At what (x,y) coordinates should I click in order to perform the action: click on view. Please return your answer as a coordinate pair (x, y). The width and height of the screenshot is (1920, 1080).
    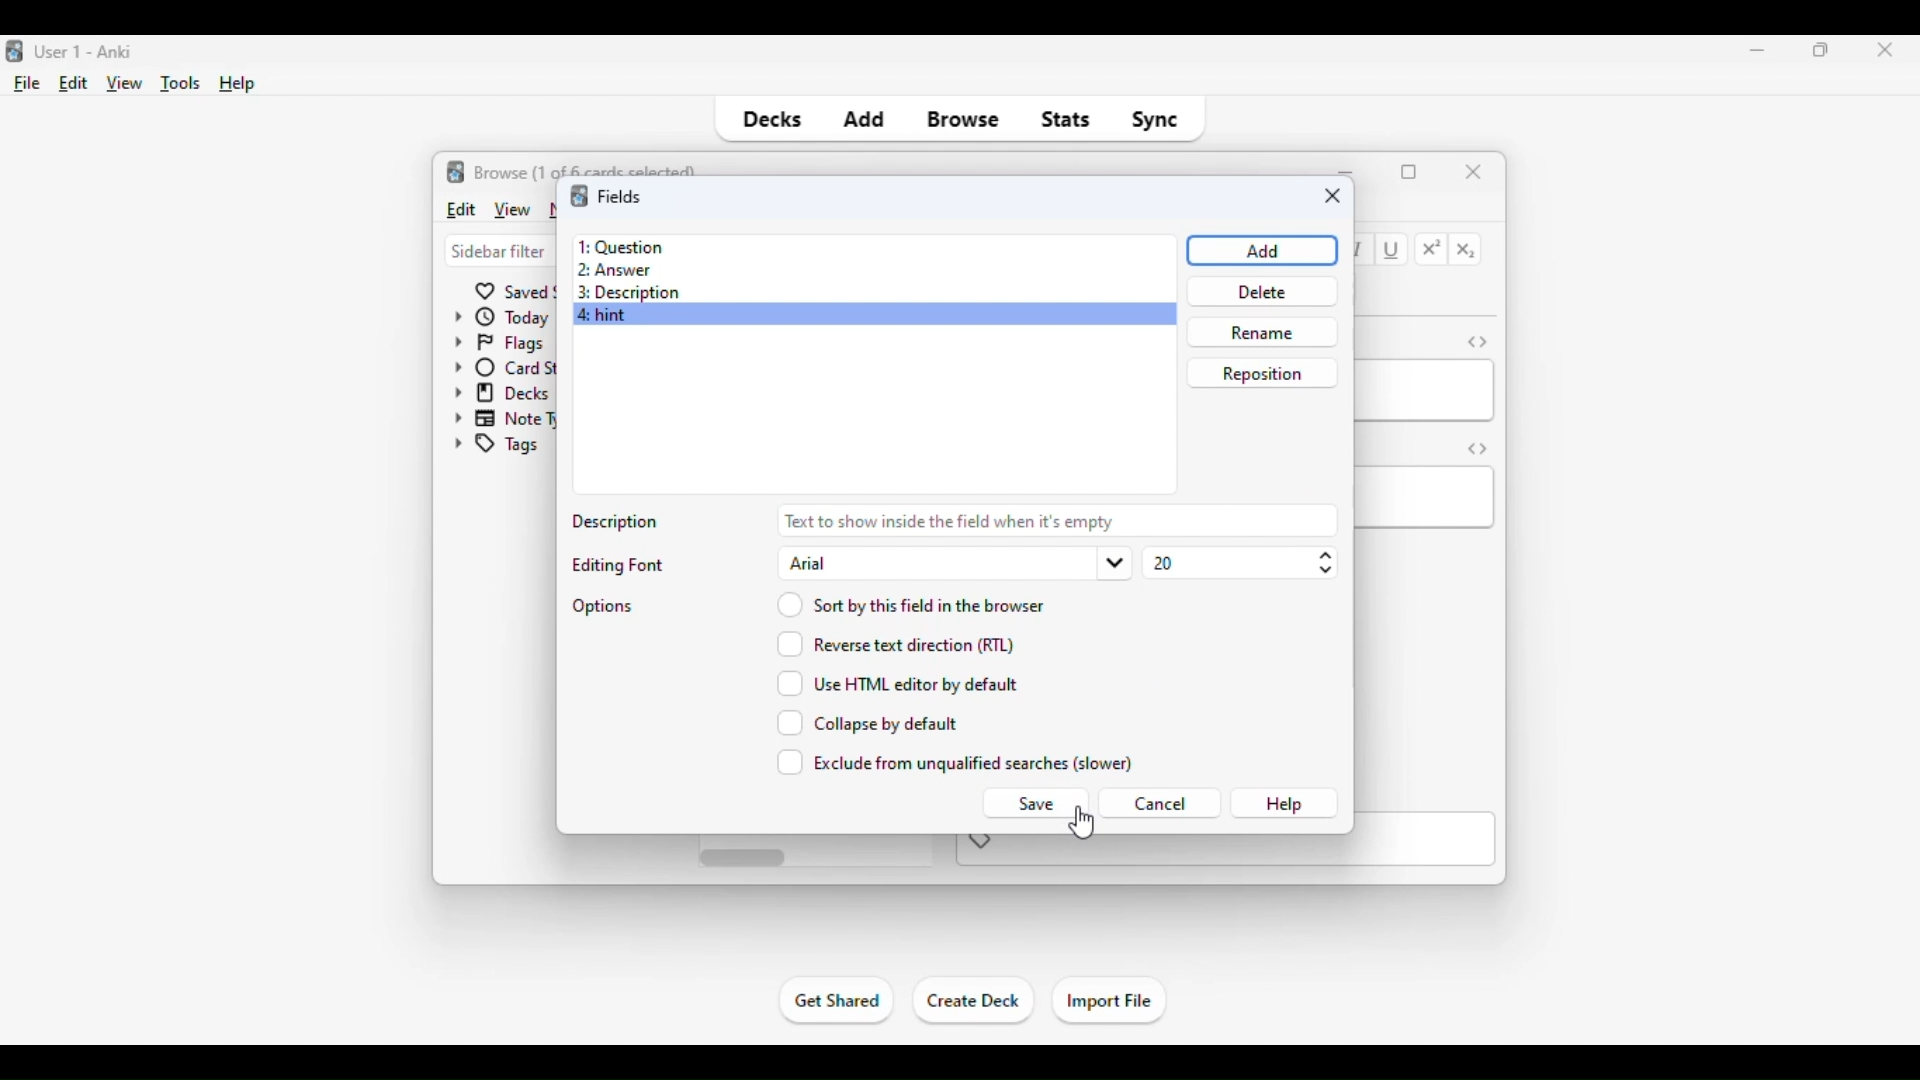
    Looking at the image, I should click on (511, 209).